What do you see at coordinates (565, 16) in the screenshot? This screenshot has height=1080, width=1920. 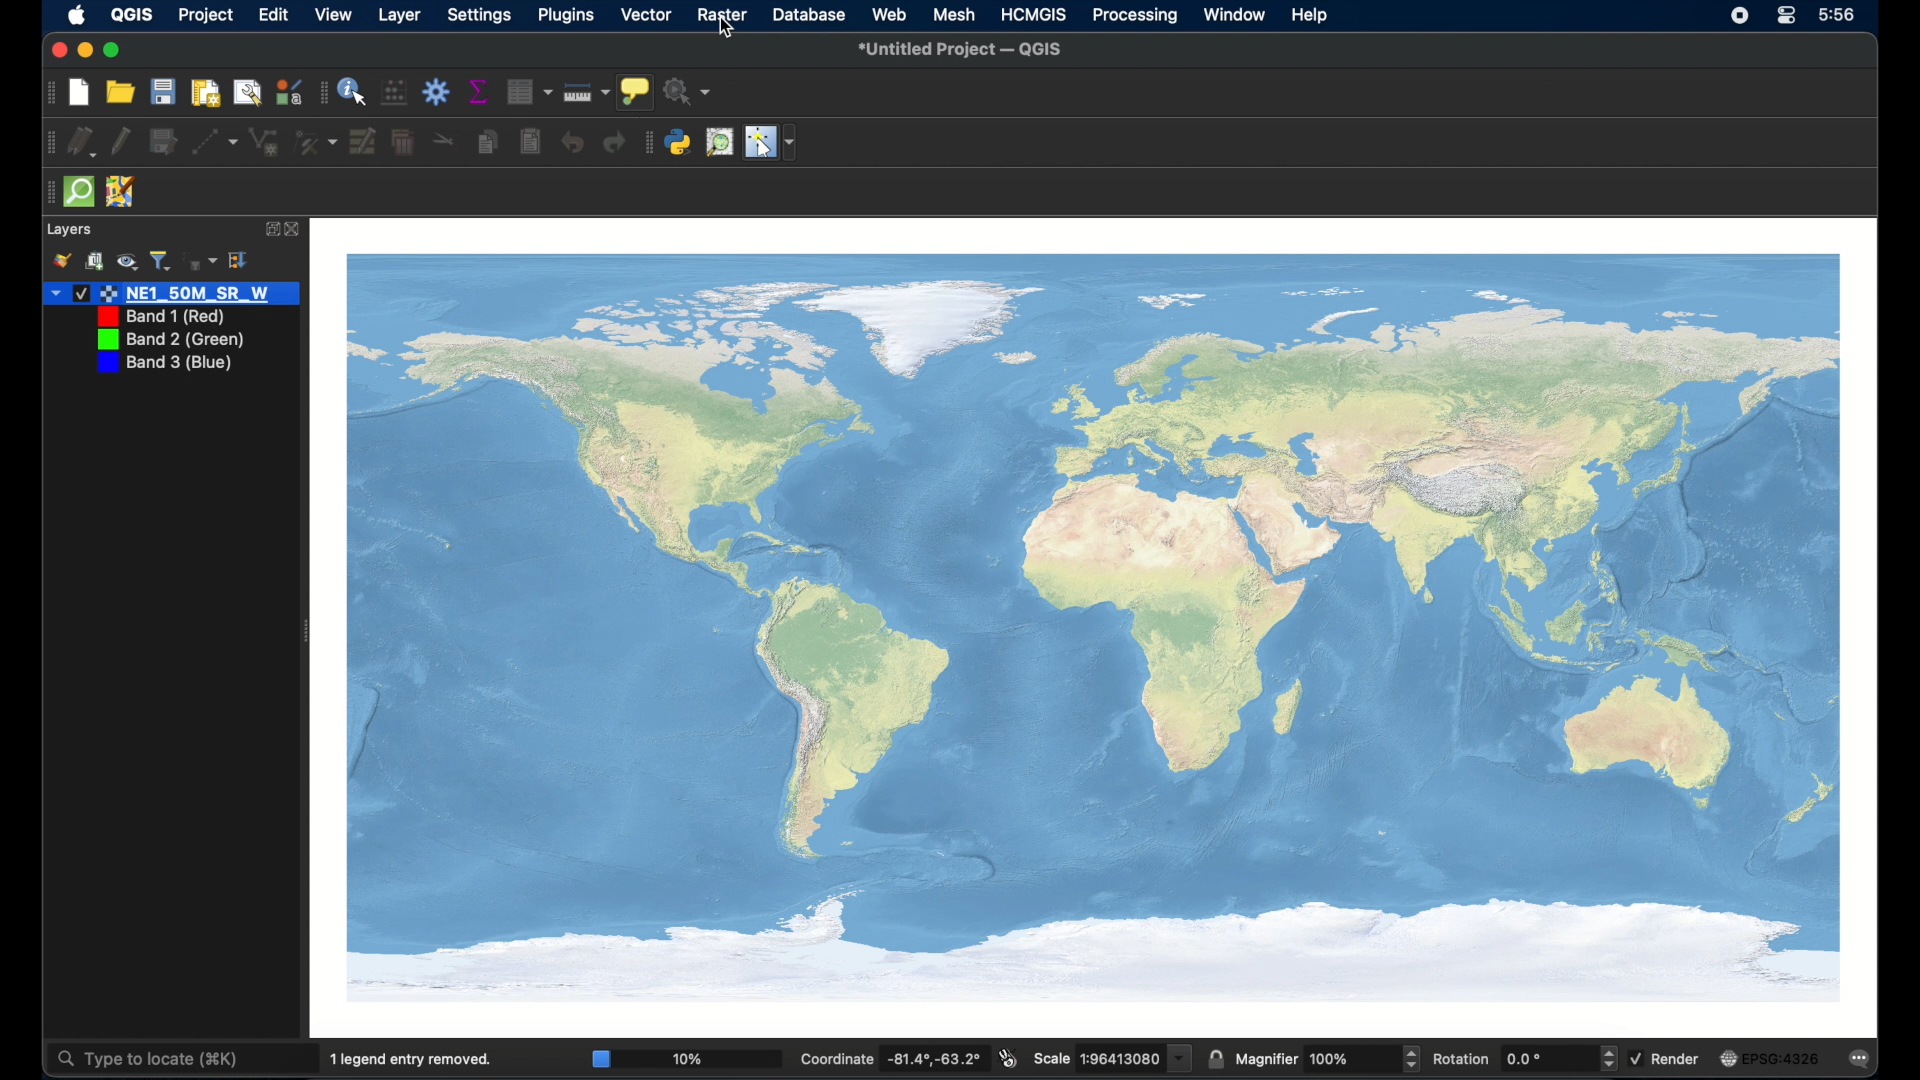 I see `plugins` at bounding box center [565, 16].